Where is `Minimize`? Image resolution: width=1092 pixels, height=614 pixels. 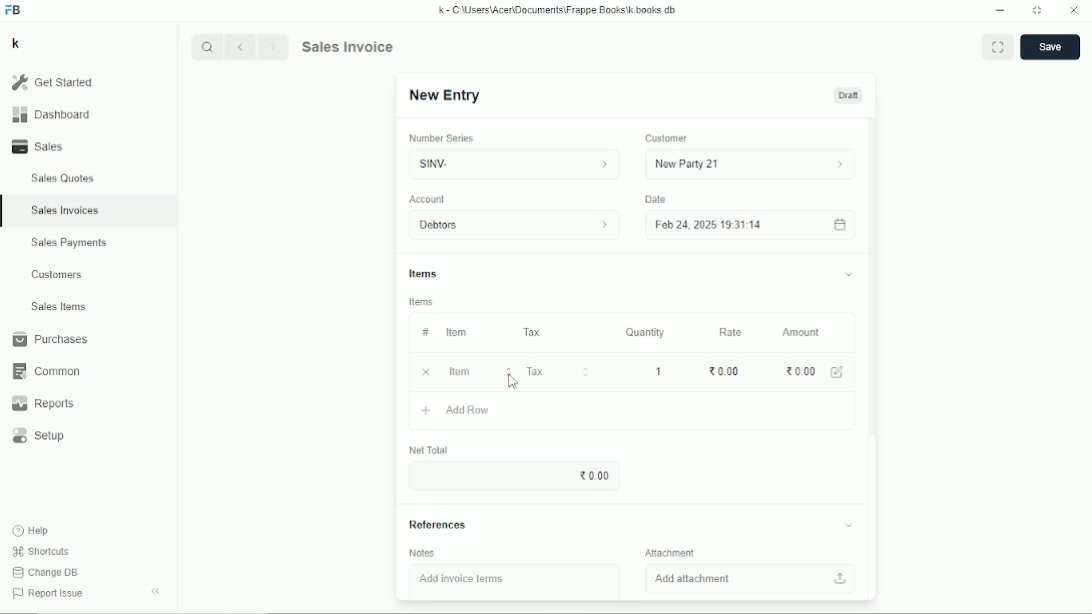
Minimize is located at coordinates (1000, 11).